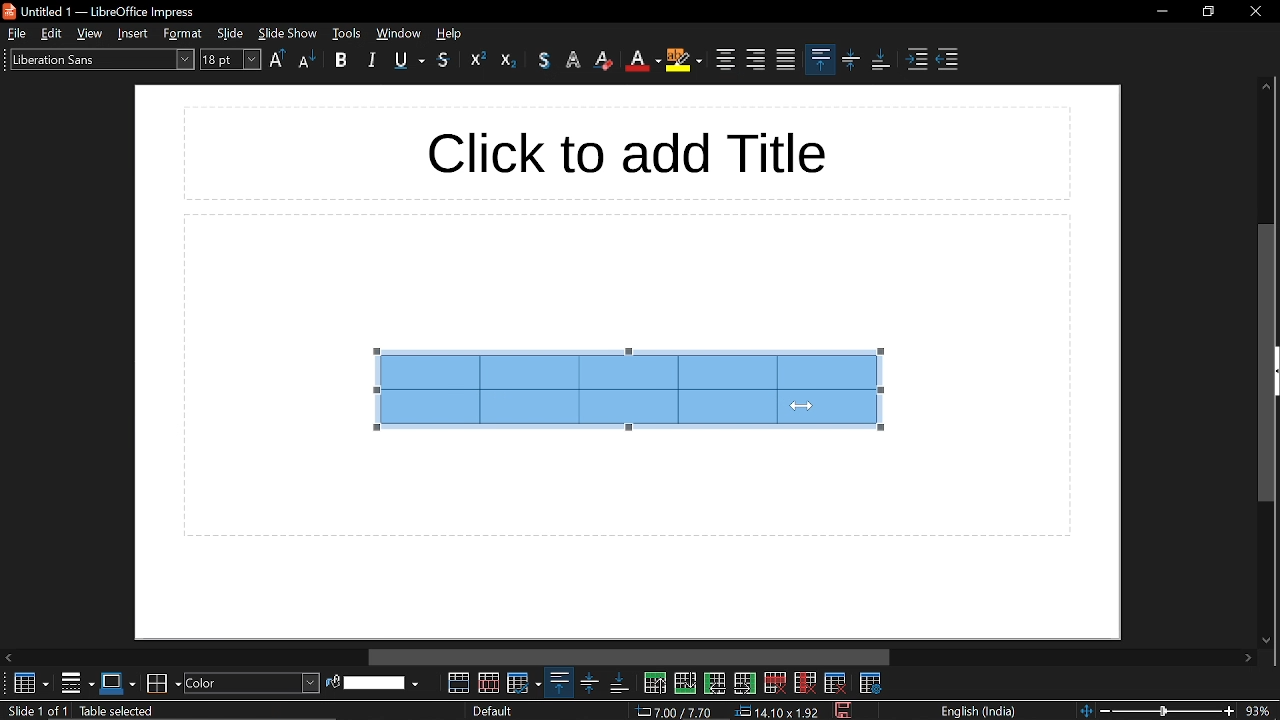  What do you see at coordinates (348, 34) in the screenshot?
I see `tools` at bounding box center [348, 34].